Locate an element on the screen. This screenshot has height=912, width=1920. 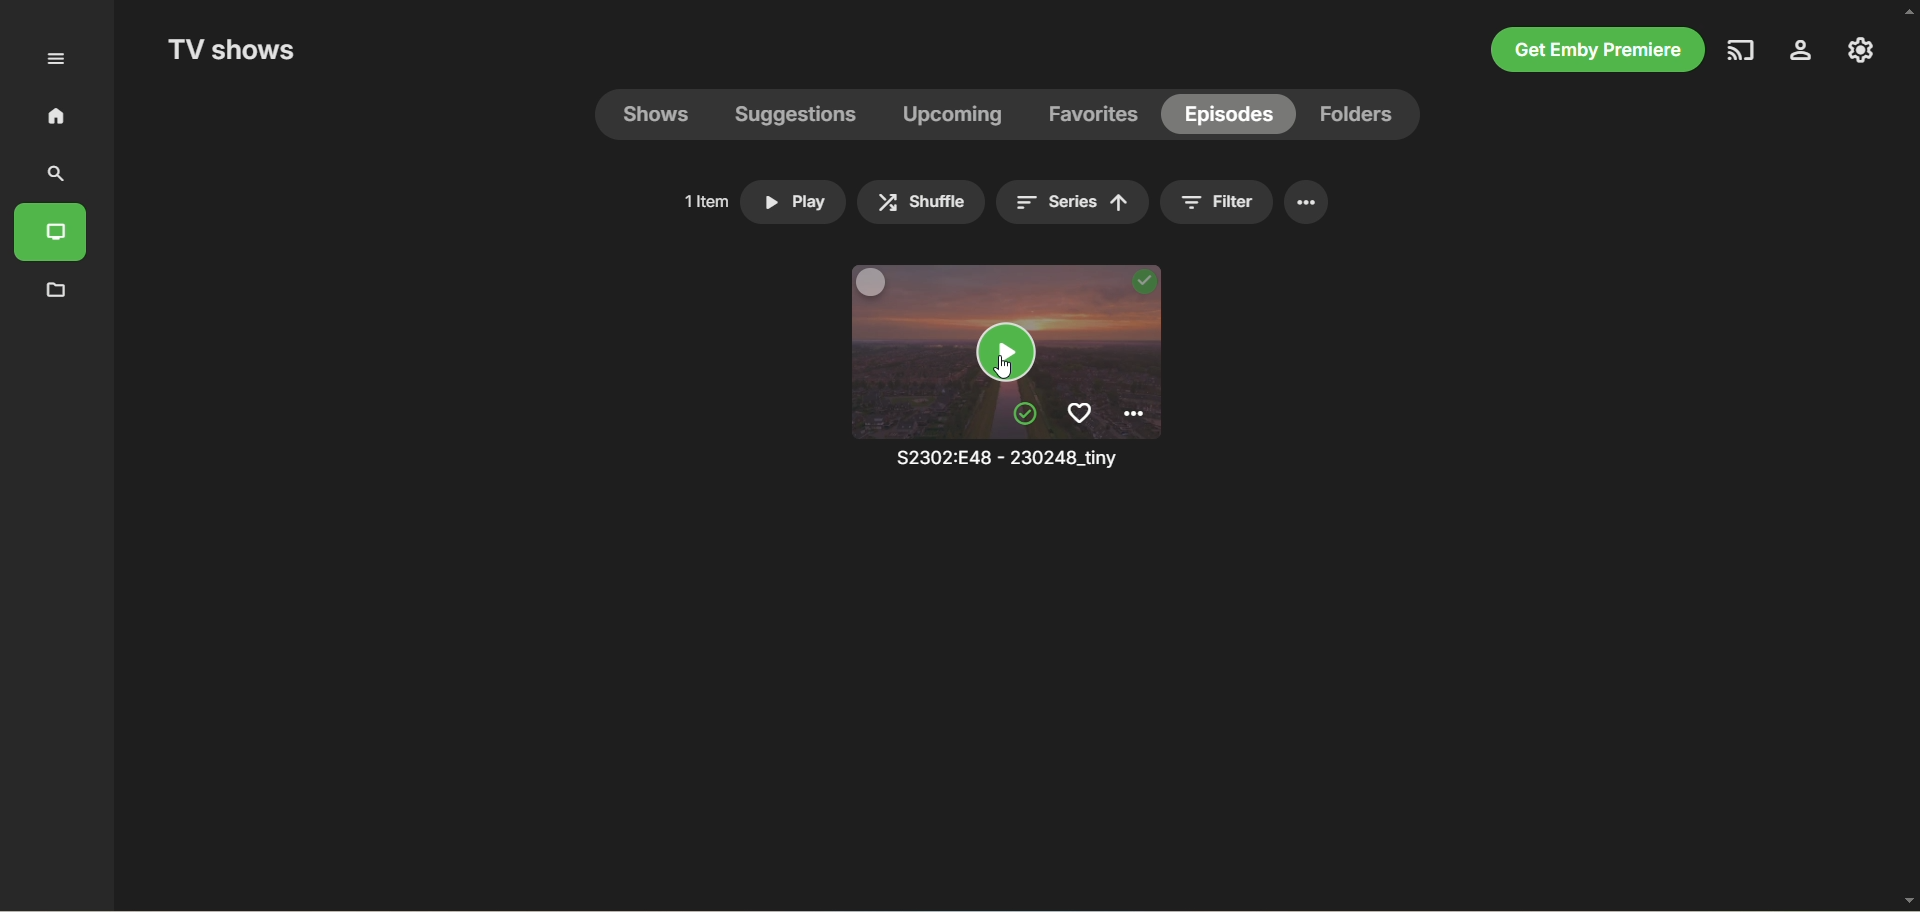
Expand is located at coordinates (55, 59).